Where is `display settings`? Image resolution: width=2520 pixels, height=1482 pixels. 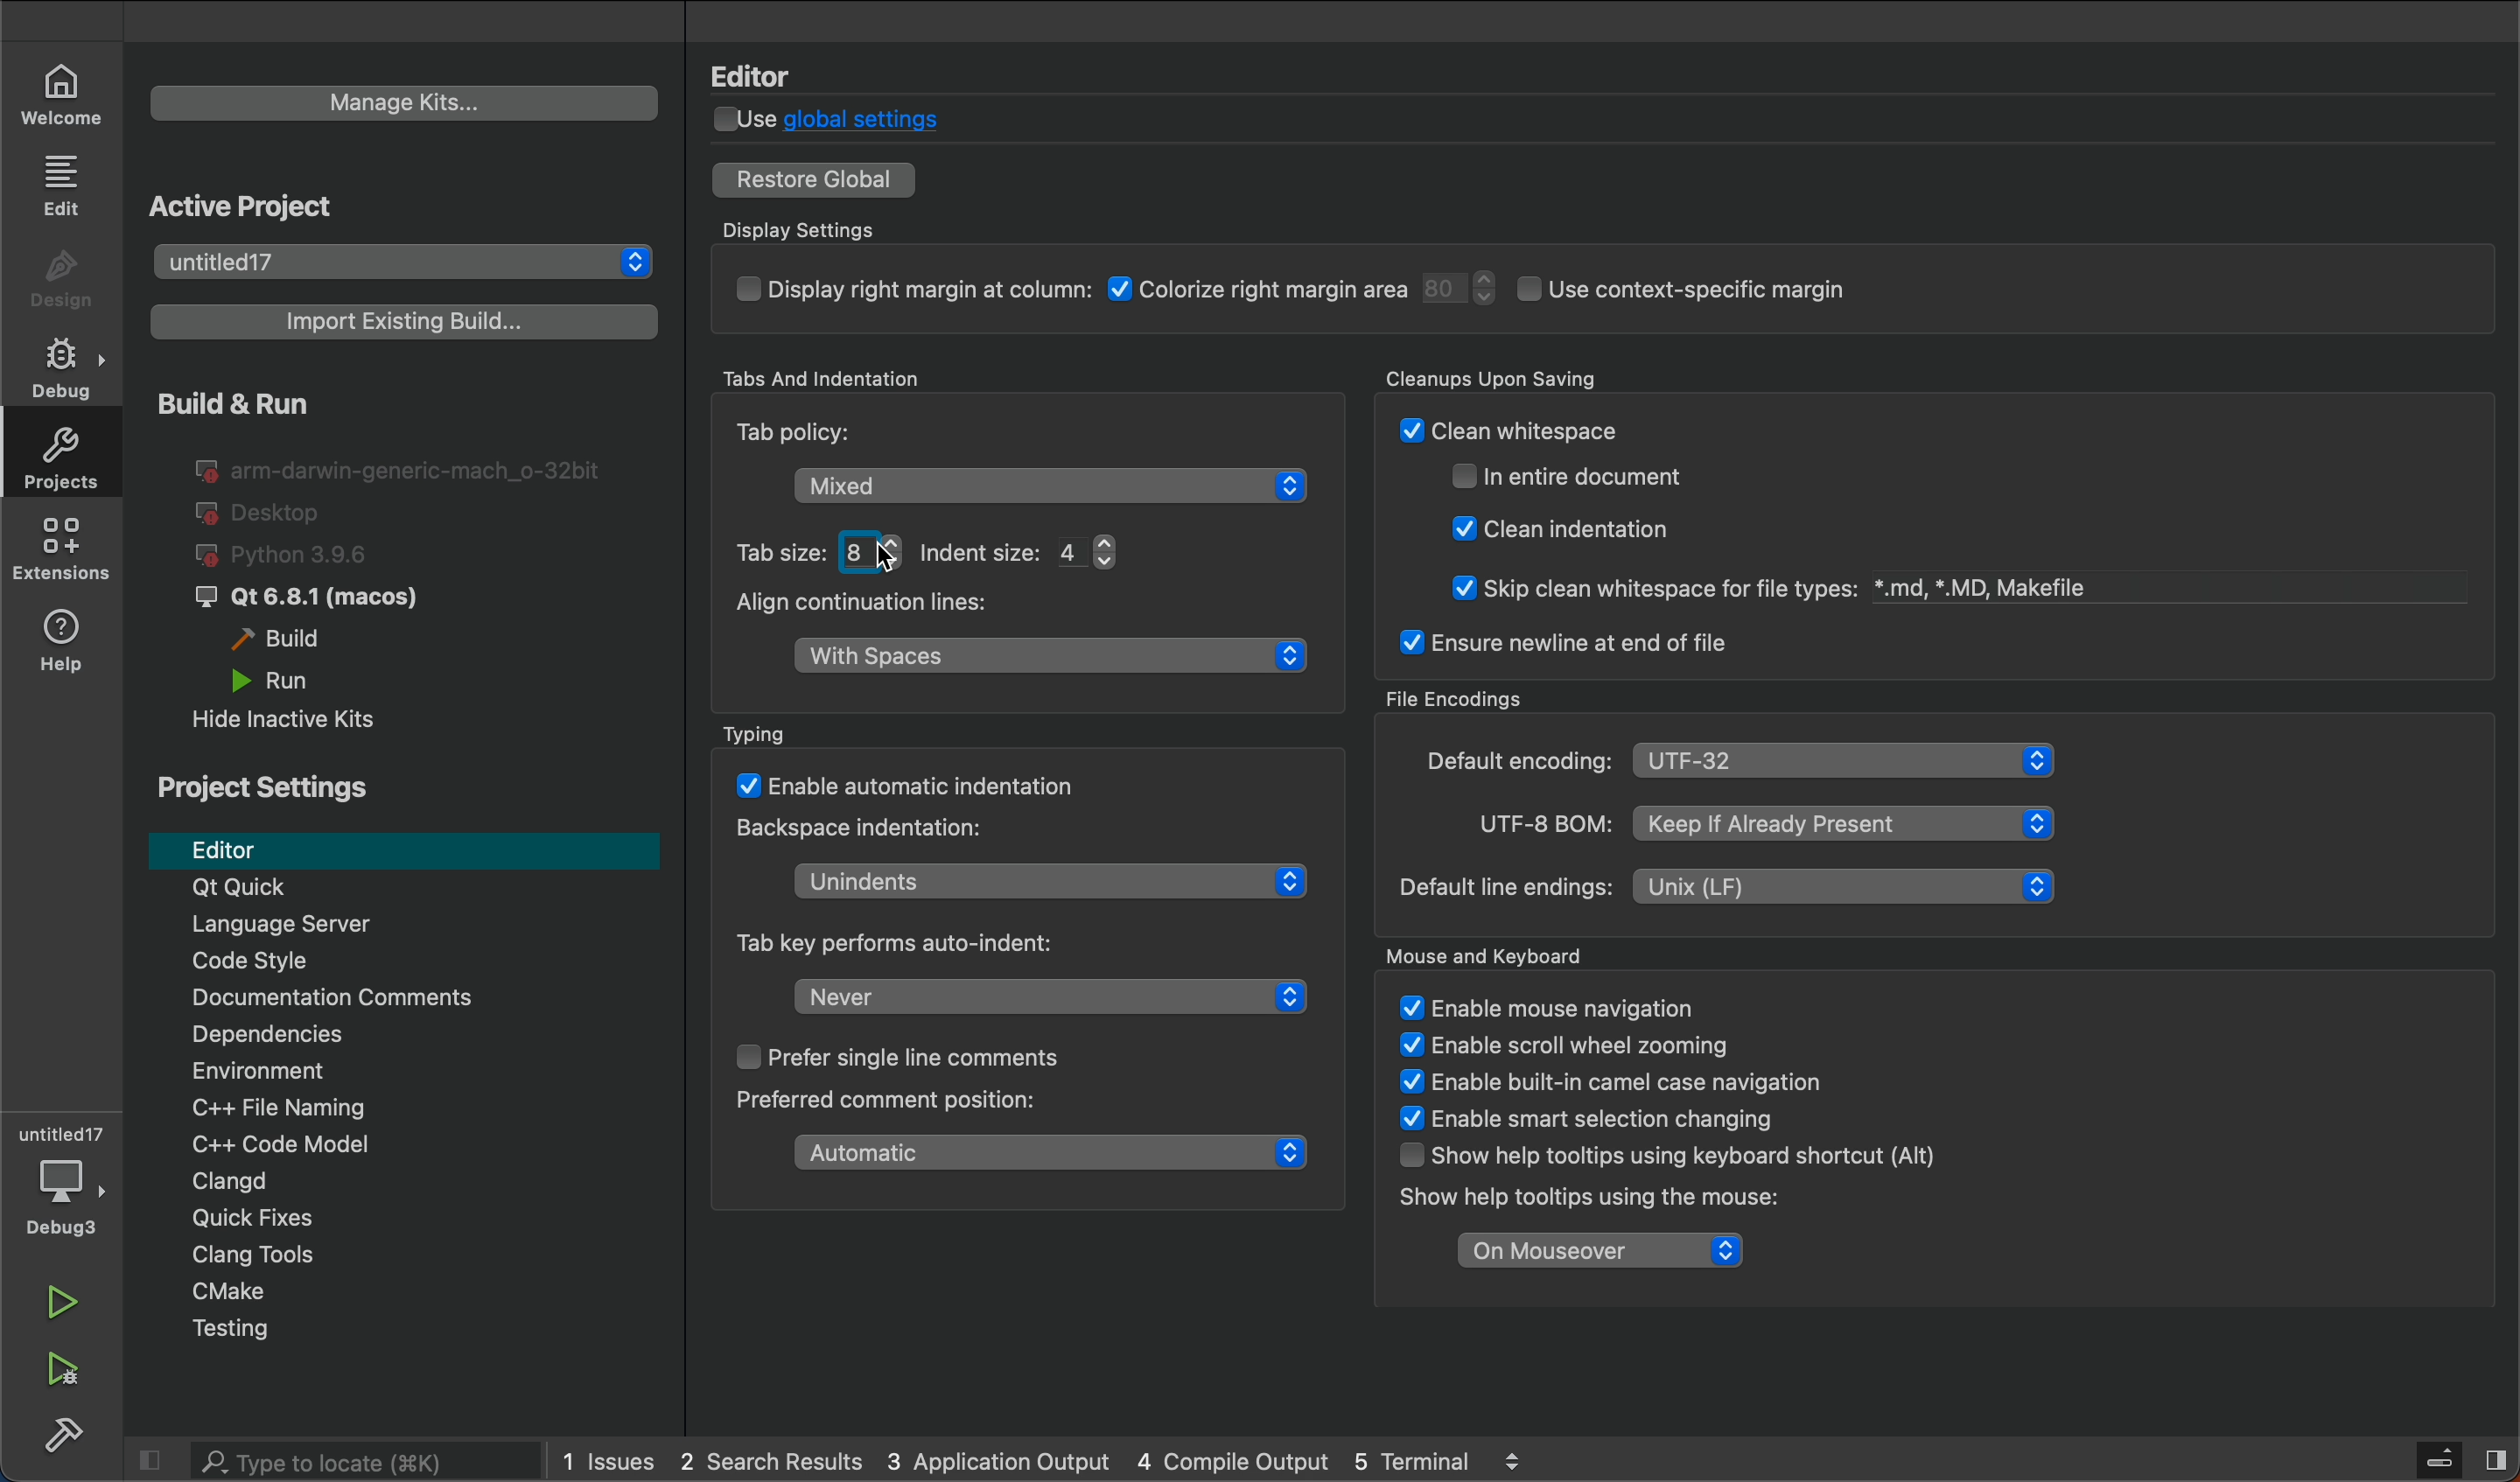 display settings is located at coordinates (1377, 299).